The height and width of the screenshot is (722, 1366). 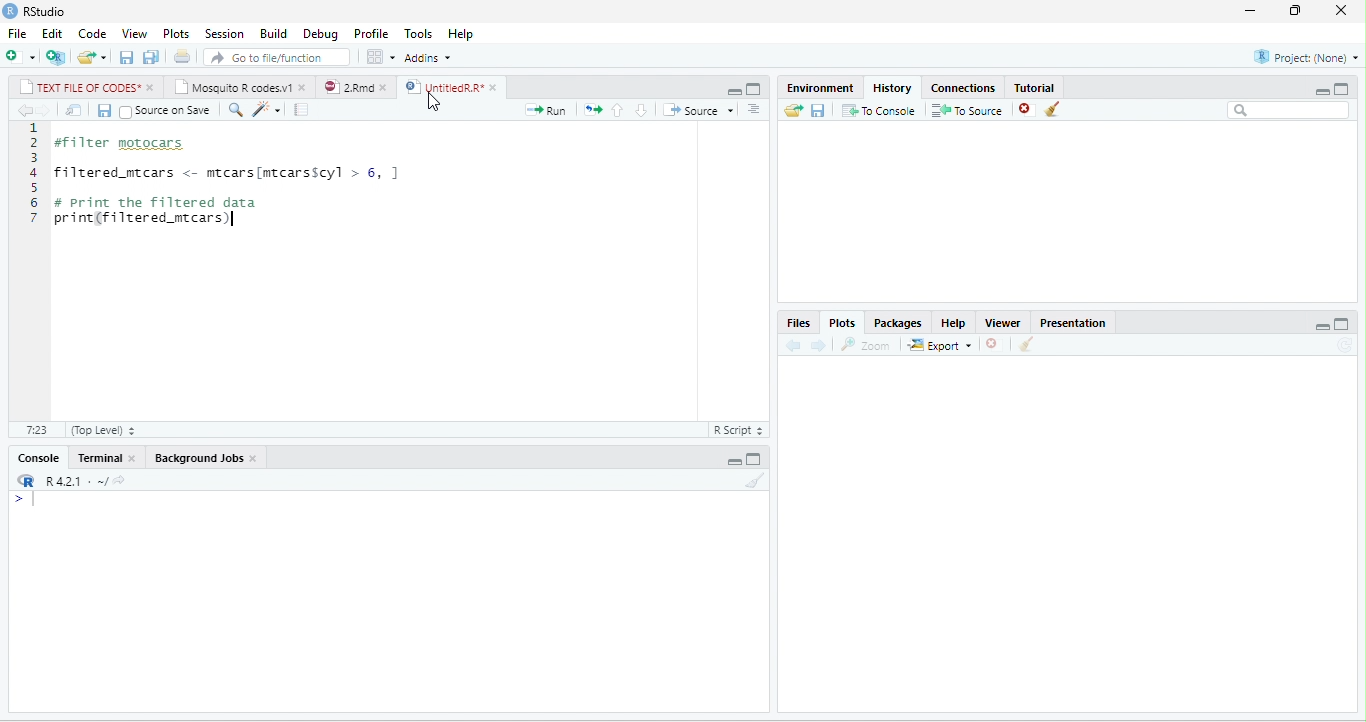 What do you see at coordinates (994, 344) in the screenshot?
I see `close file` at bounding box center [994, 344].